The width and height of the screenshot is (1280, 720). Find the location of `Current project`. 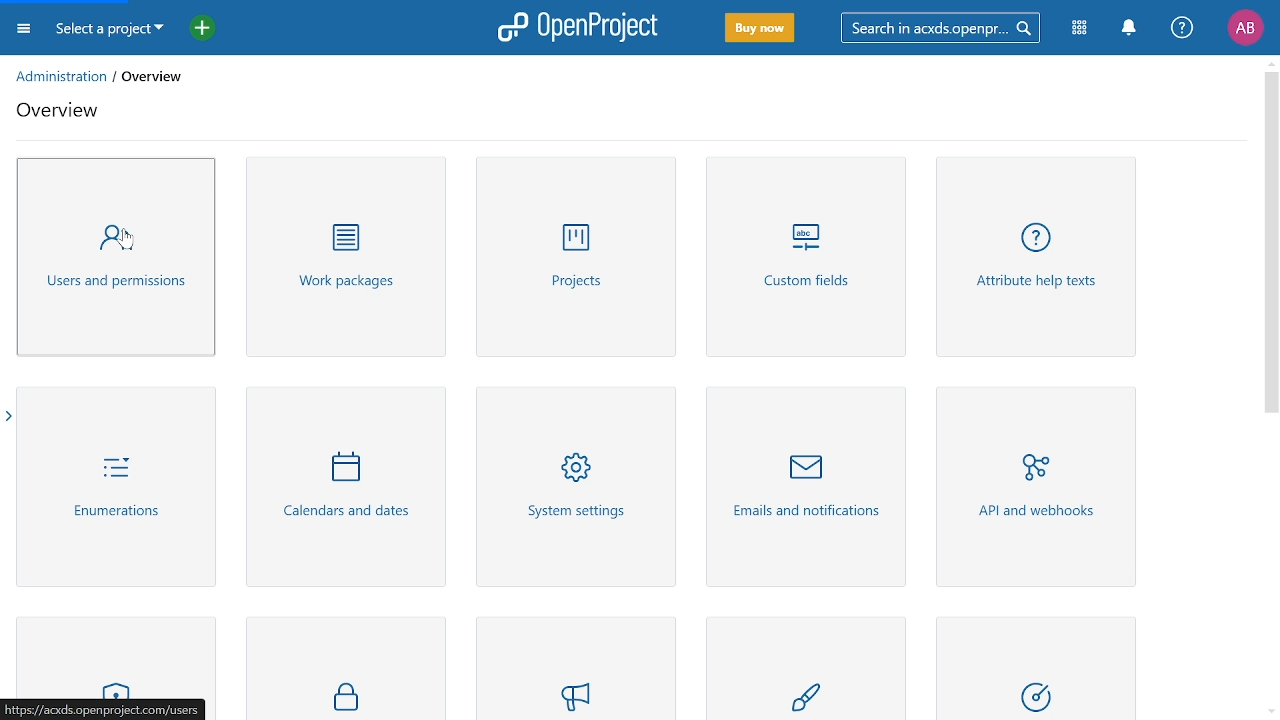

Current project is located at coordinates (109, 30).